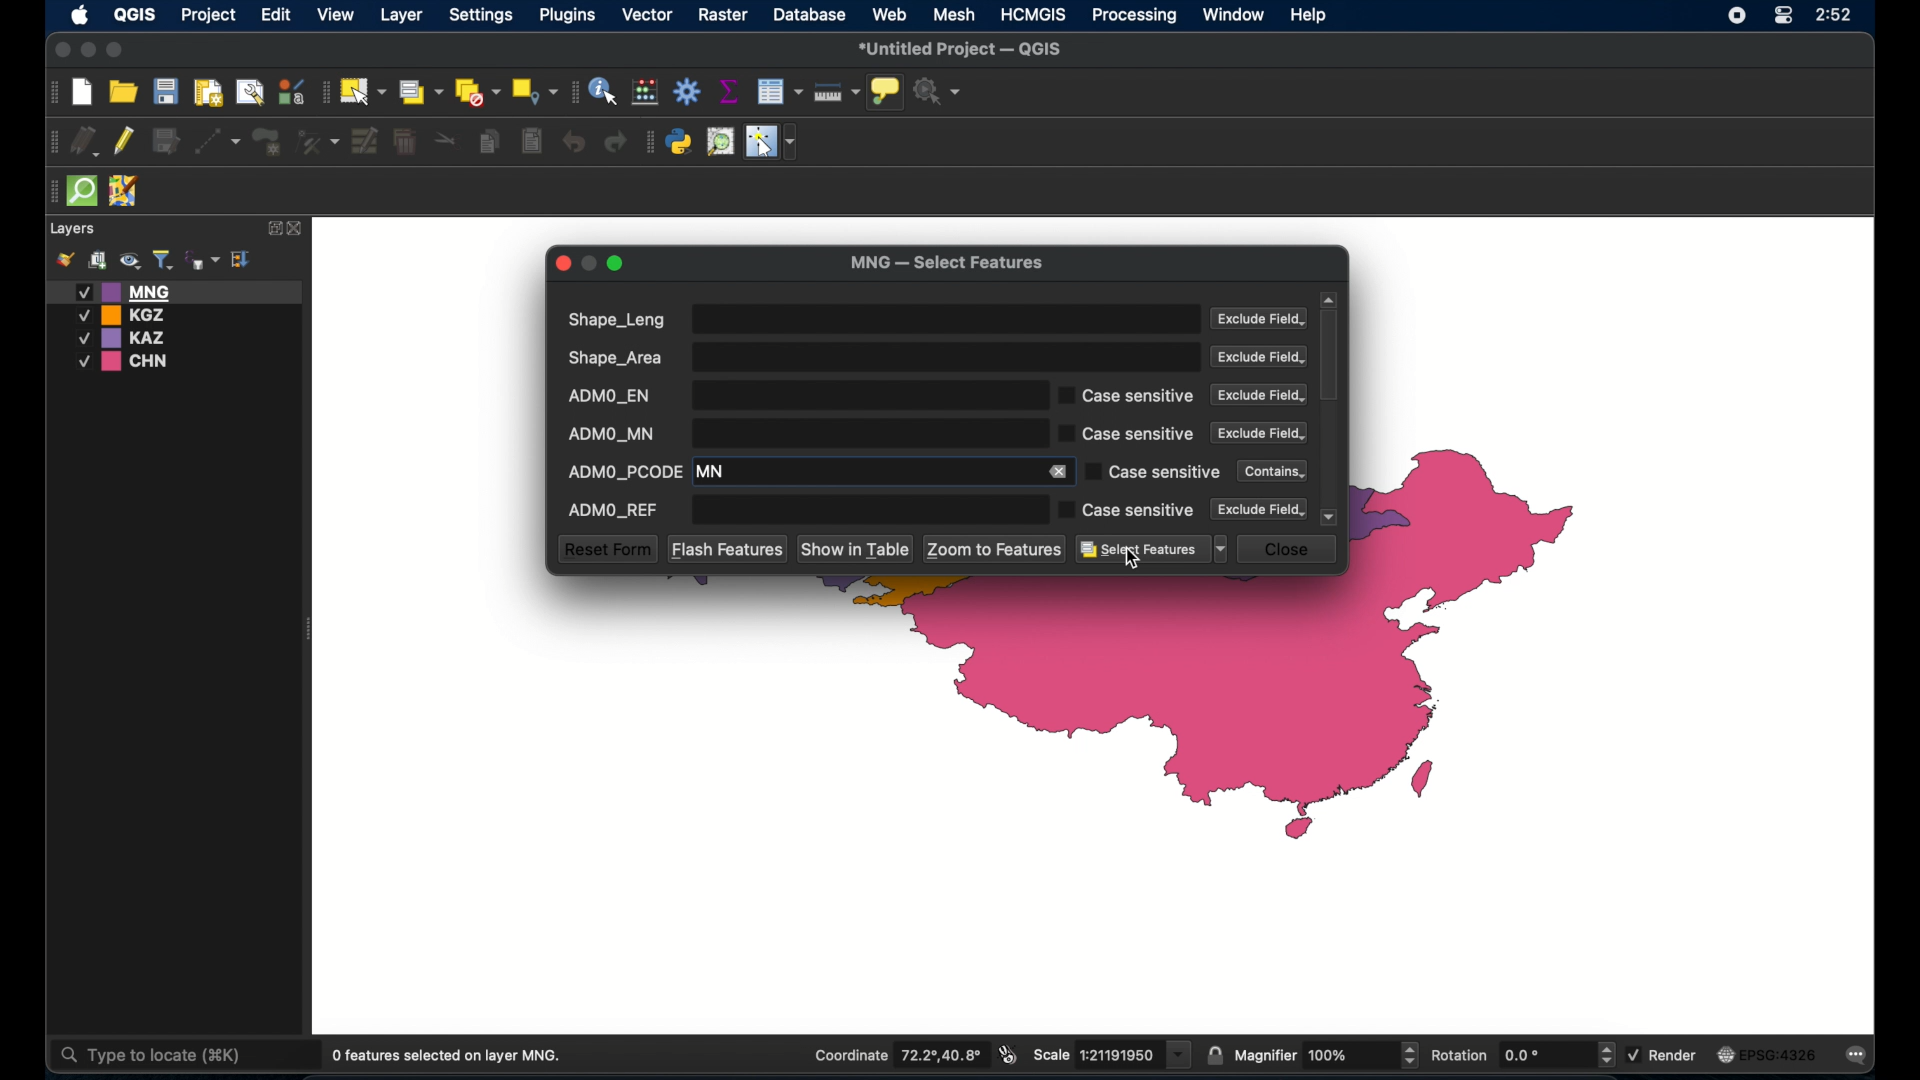 Image resolution: width=1920 pixels, height=1080 pixels. Describe the element at coordinates (134, 338) in the screenshot. I see `KAZ` at that location.